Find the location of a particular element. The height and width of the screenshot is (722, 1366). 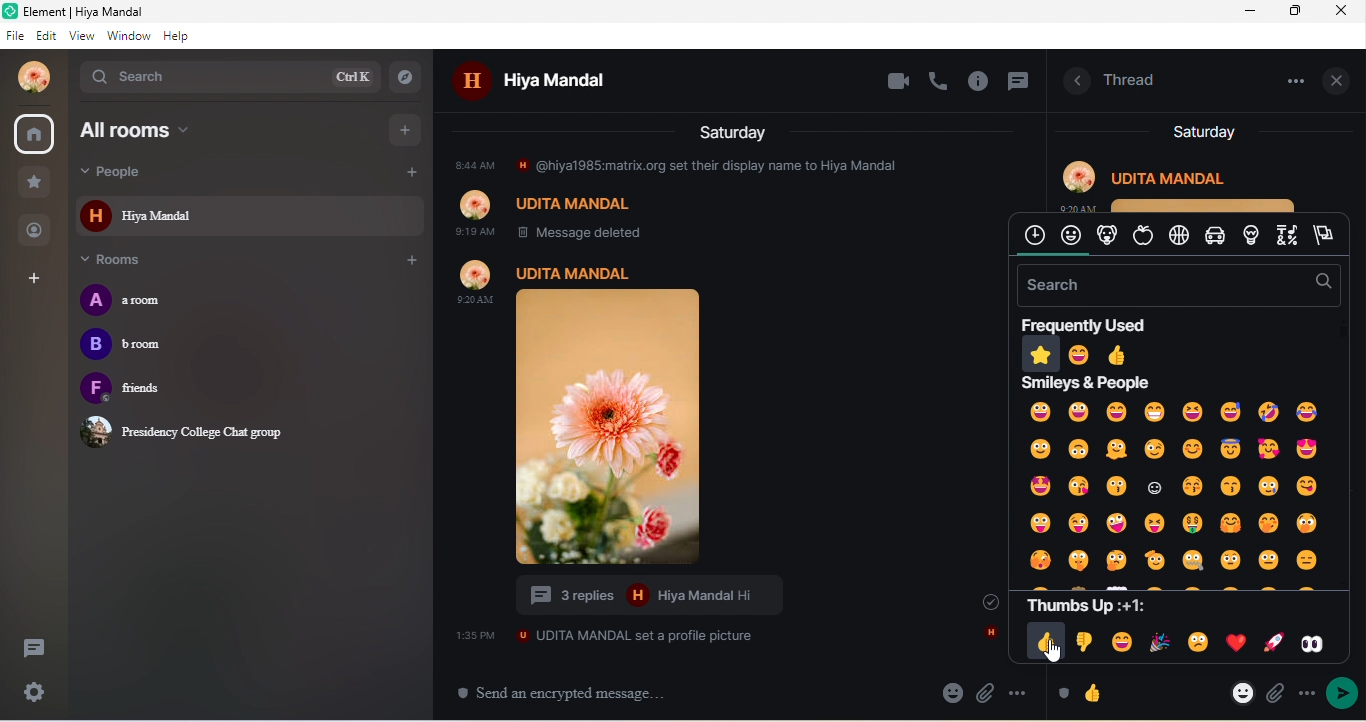

profile photo is located at coordinates (1185, 182).